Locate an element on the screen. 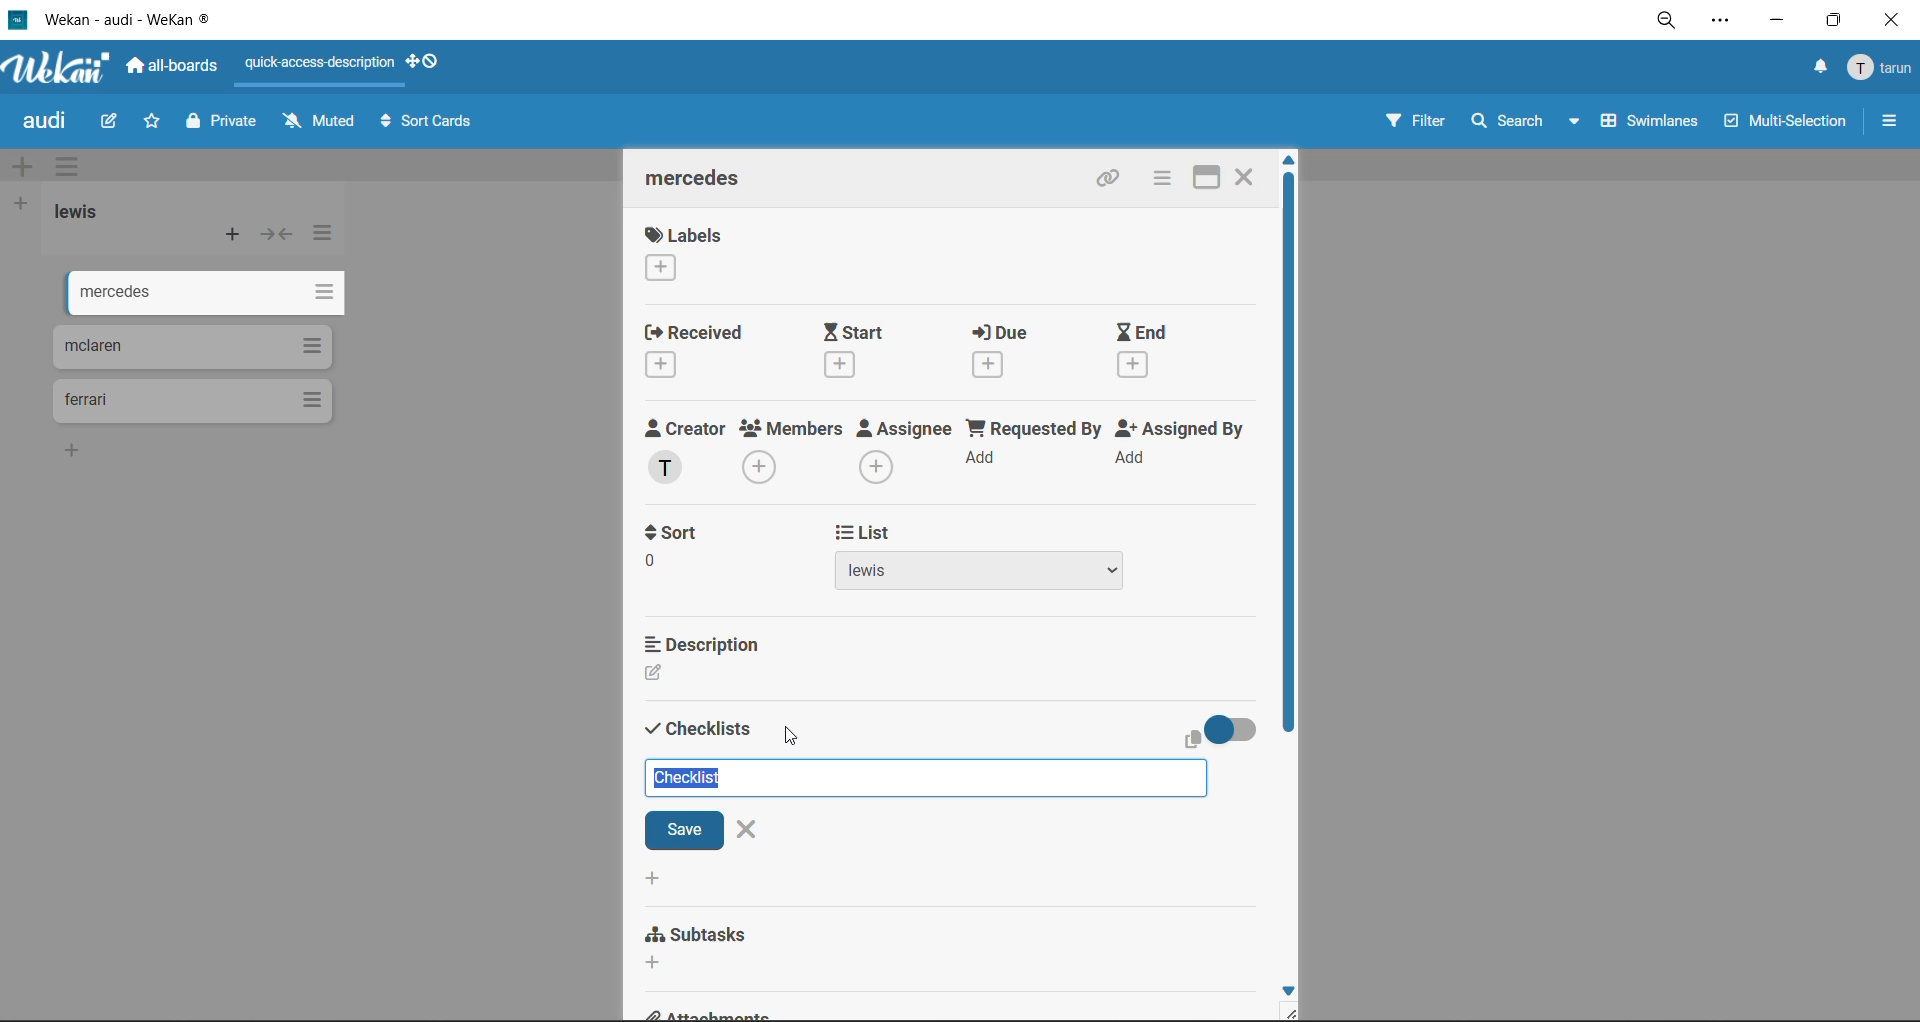  card actions is located at coordinates (1158, 180).